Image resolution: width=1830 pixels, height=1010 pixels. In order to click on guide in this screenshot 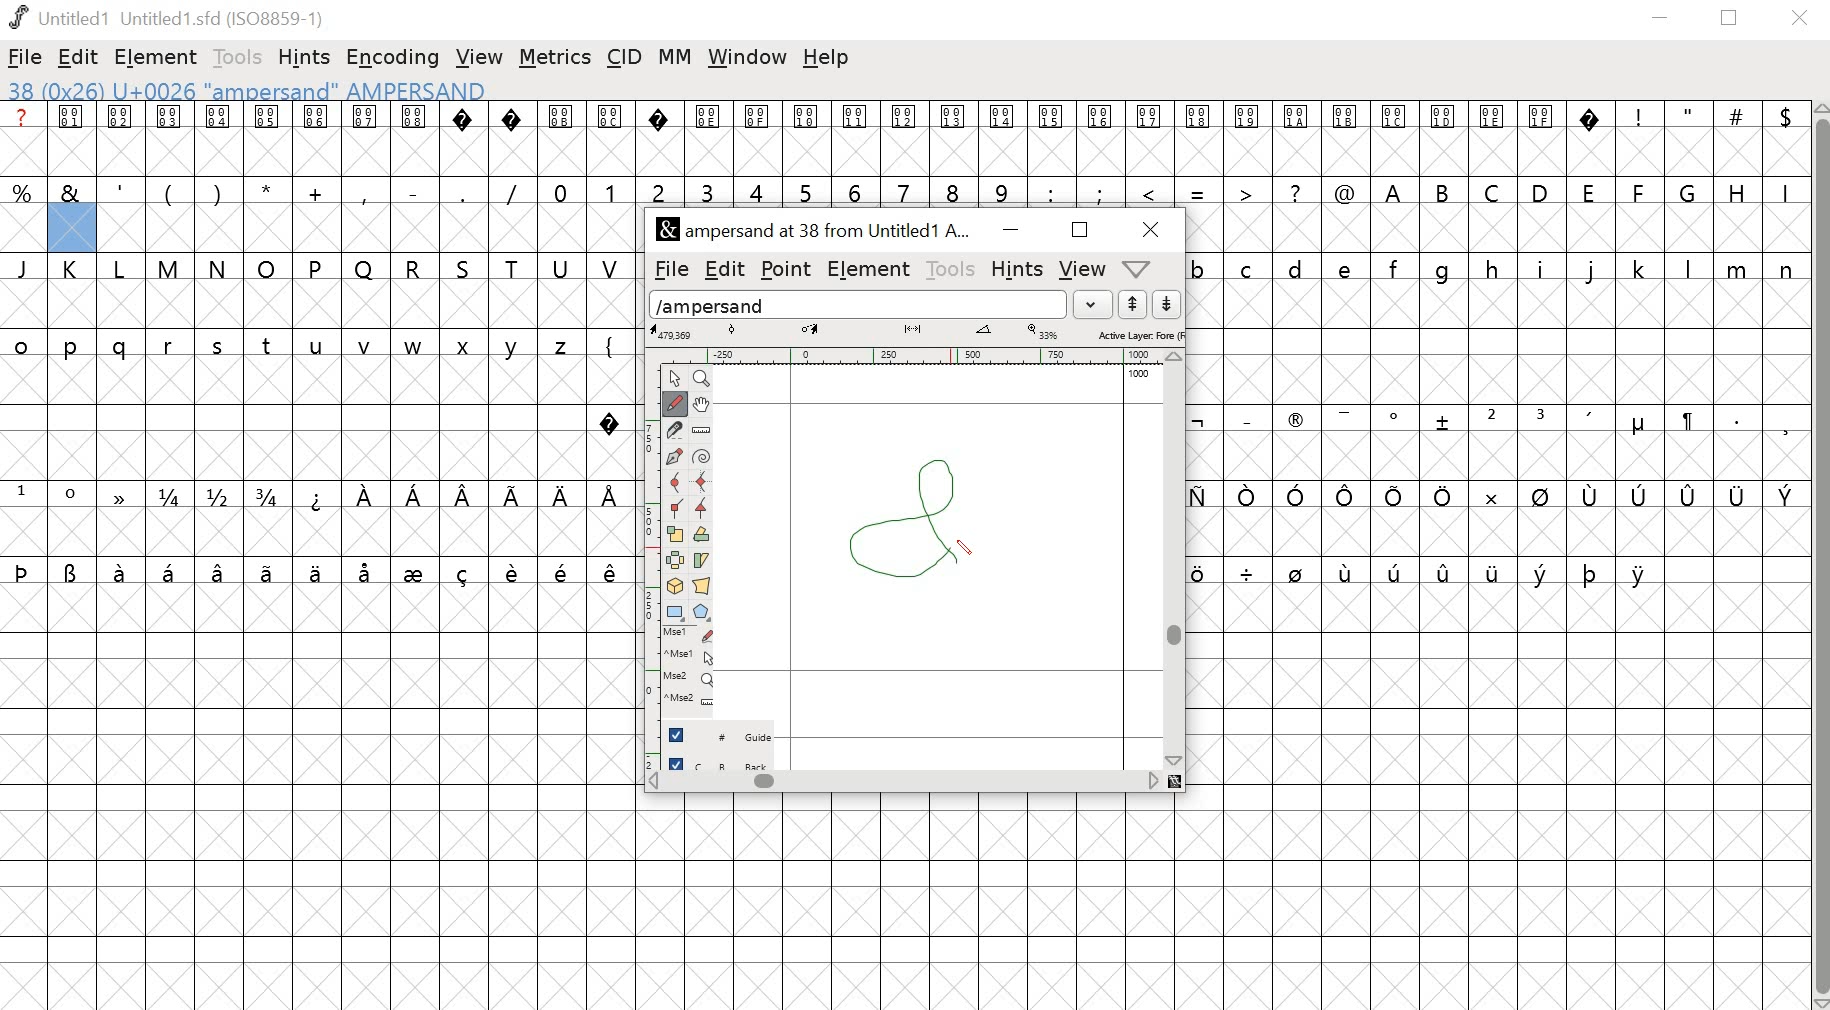, I will do `click(1139, 375)`.